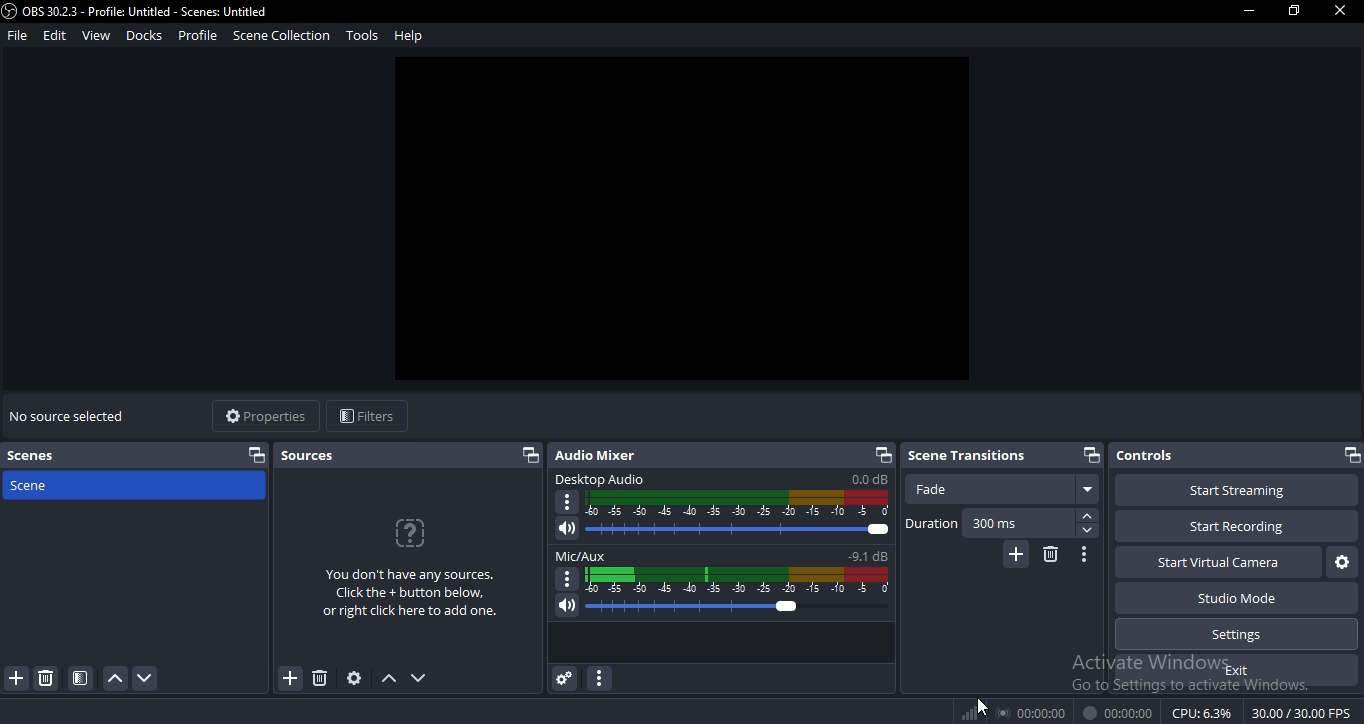 The height and width of the screenshot is (724, 1364). I want to click on audio mixer, so click(601, 454).